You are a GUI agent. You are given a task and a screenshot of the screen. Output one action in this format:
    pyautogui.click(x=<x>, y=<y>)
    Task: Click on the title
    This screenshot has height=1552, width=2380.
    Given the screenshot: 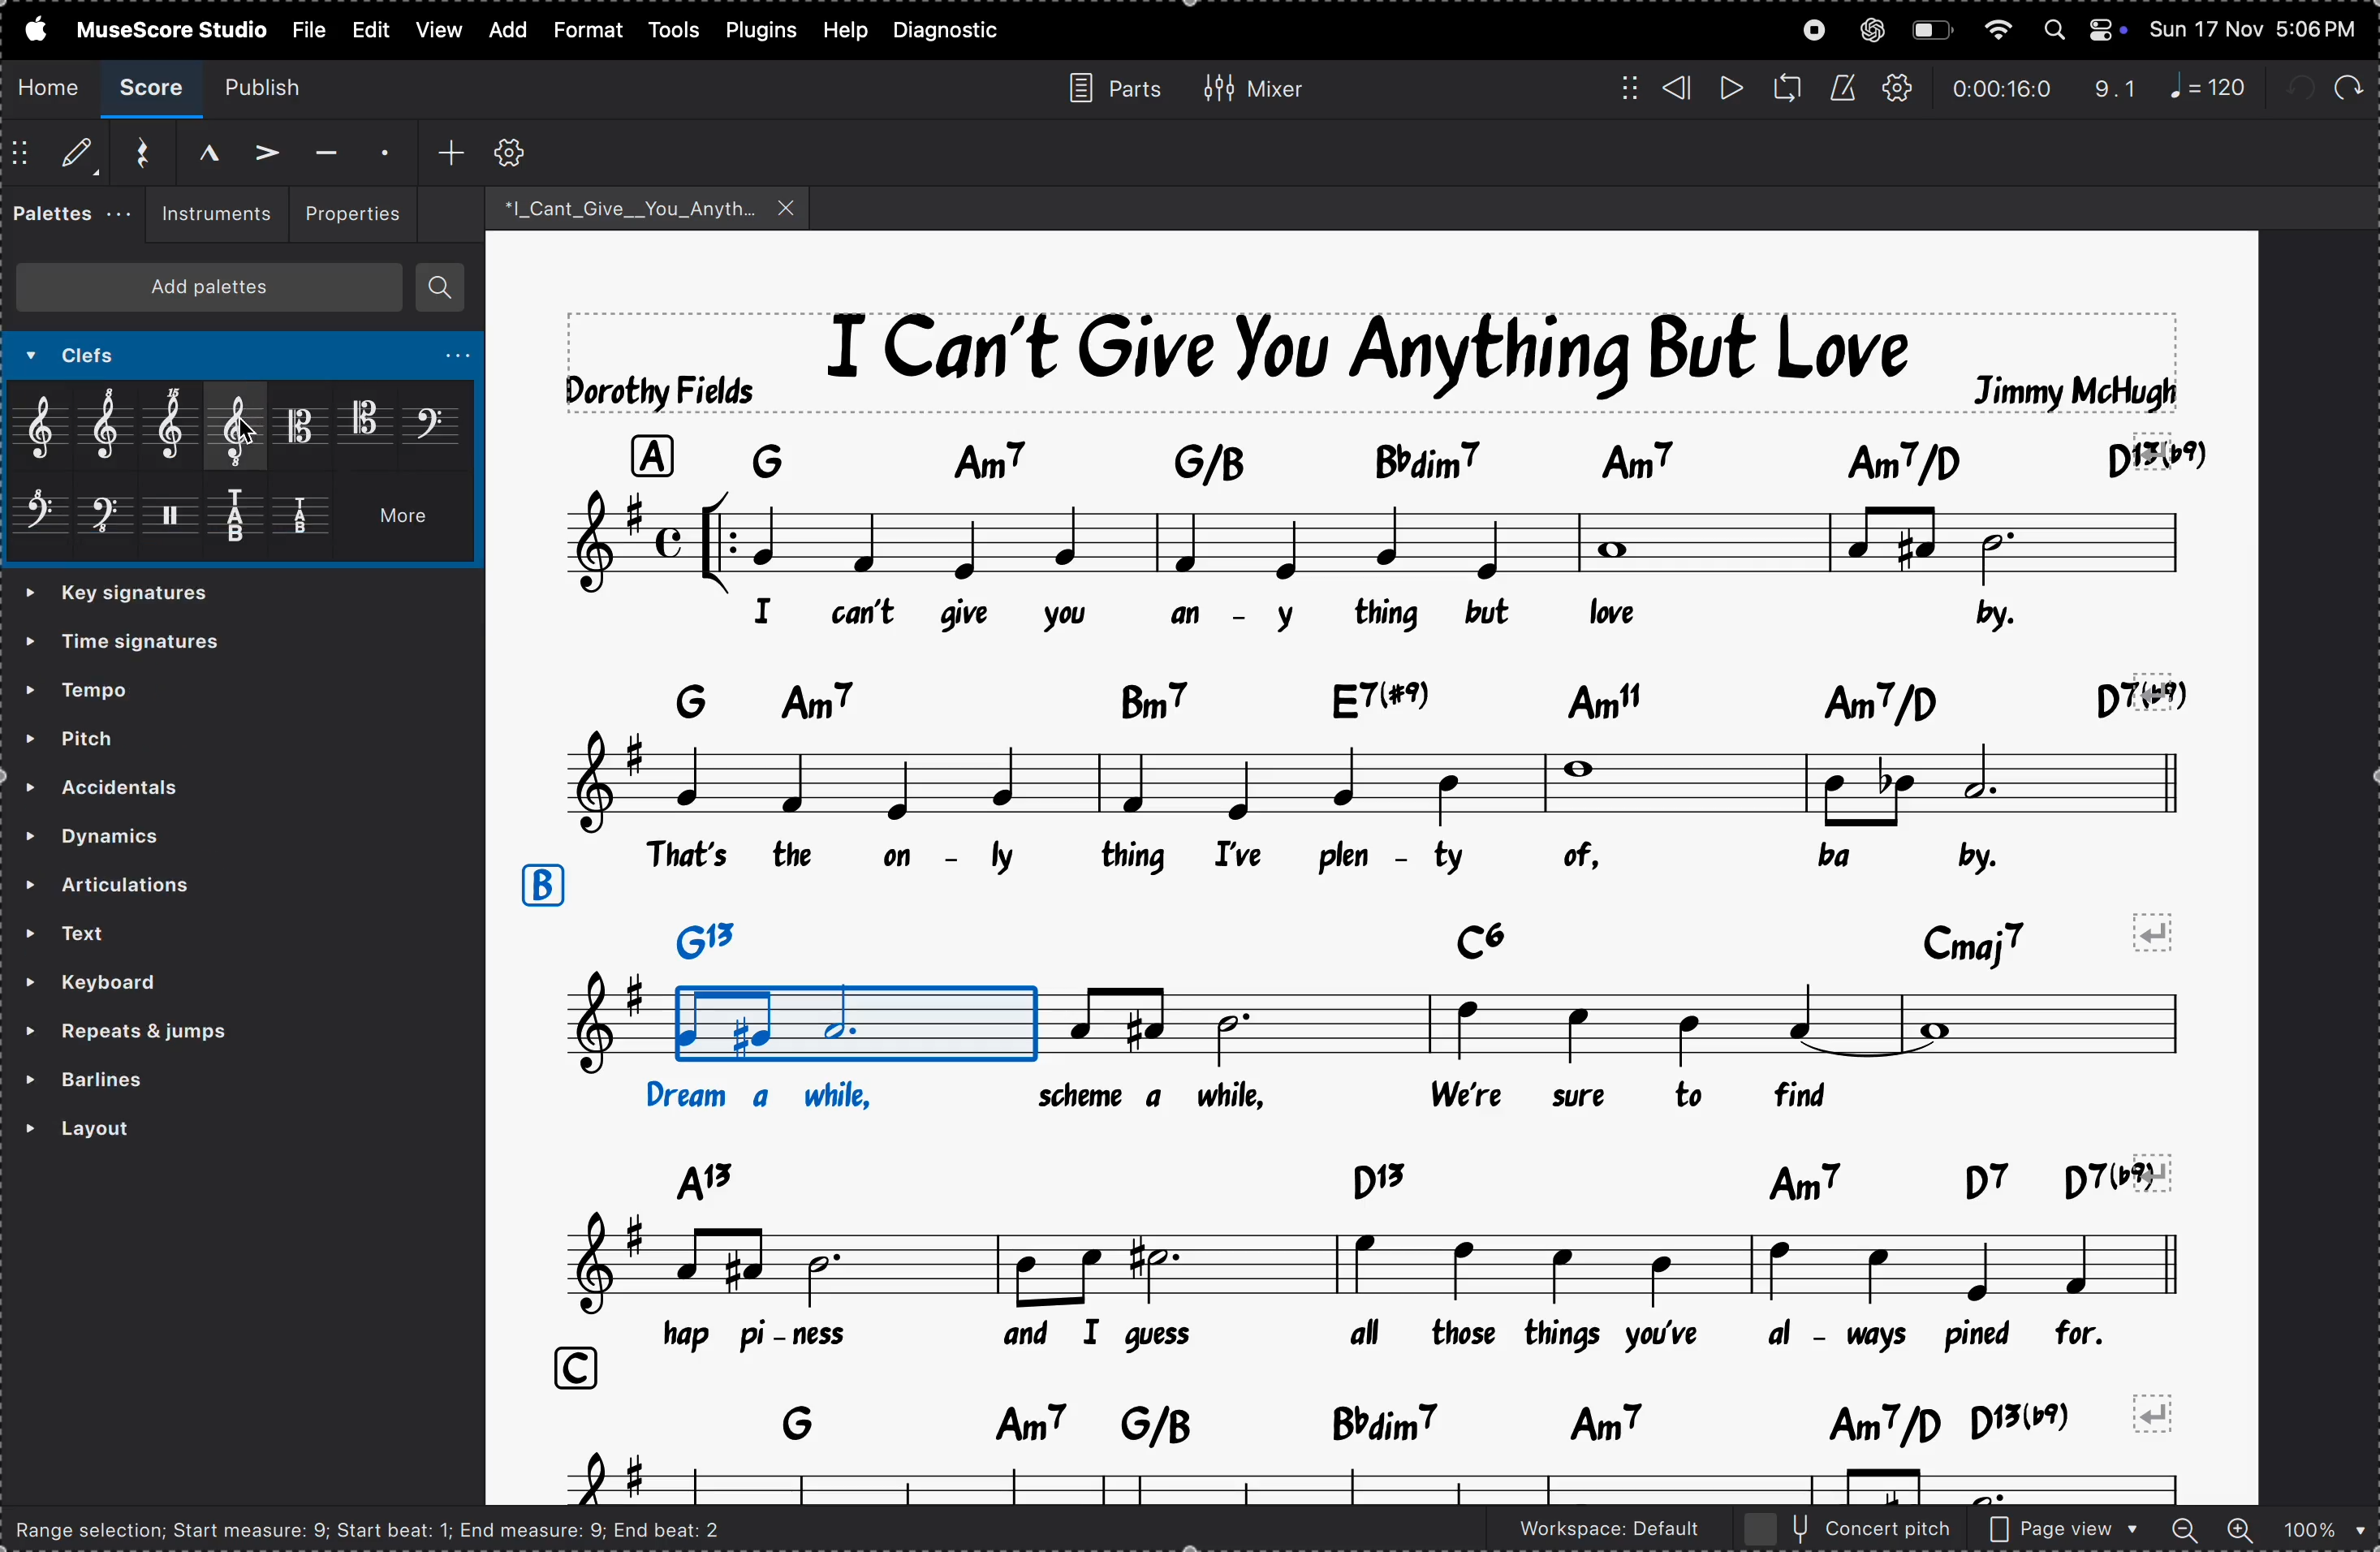 What is the action you would take?
    pyautogui.click(x=1375, y=359)
    